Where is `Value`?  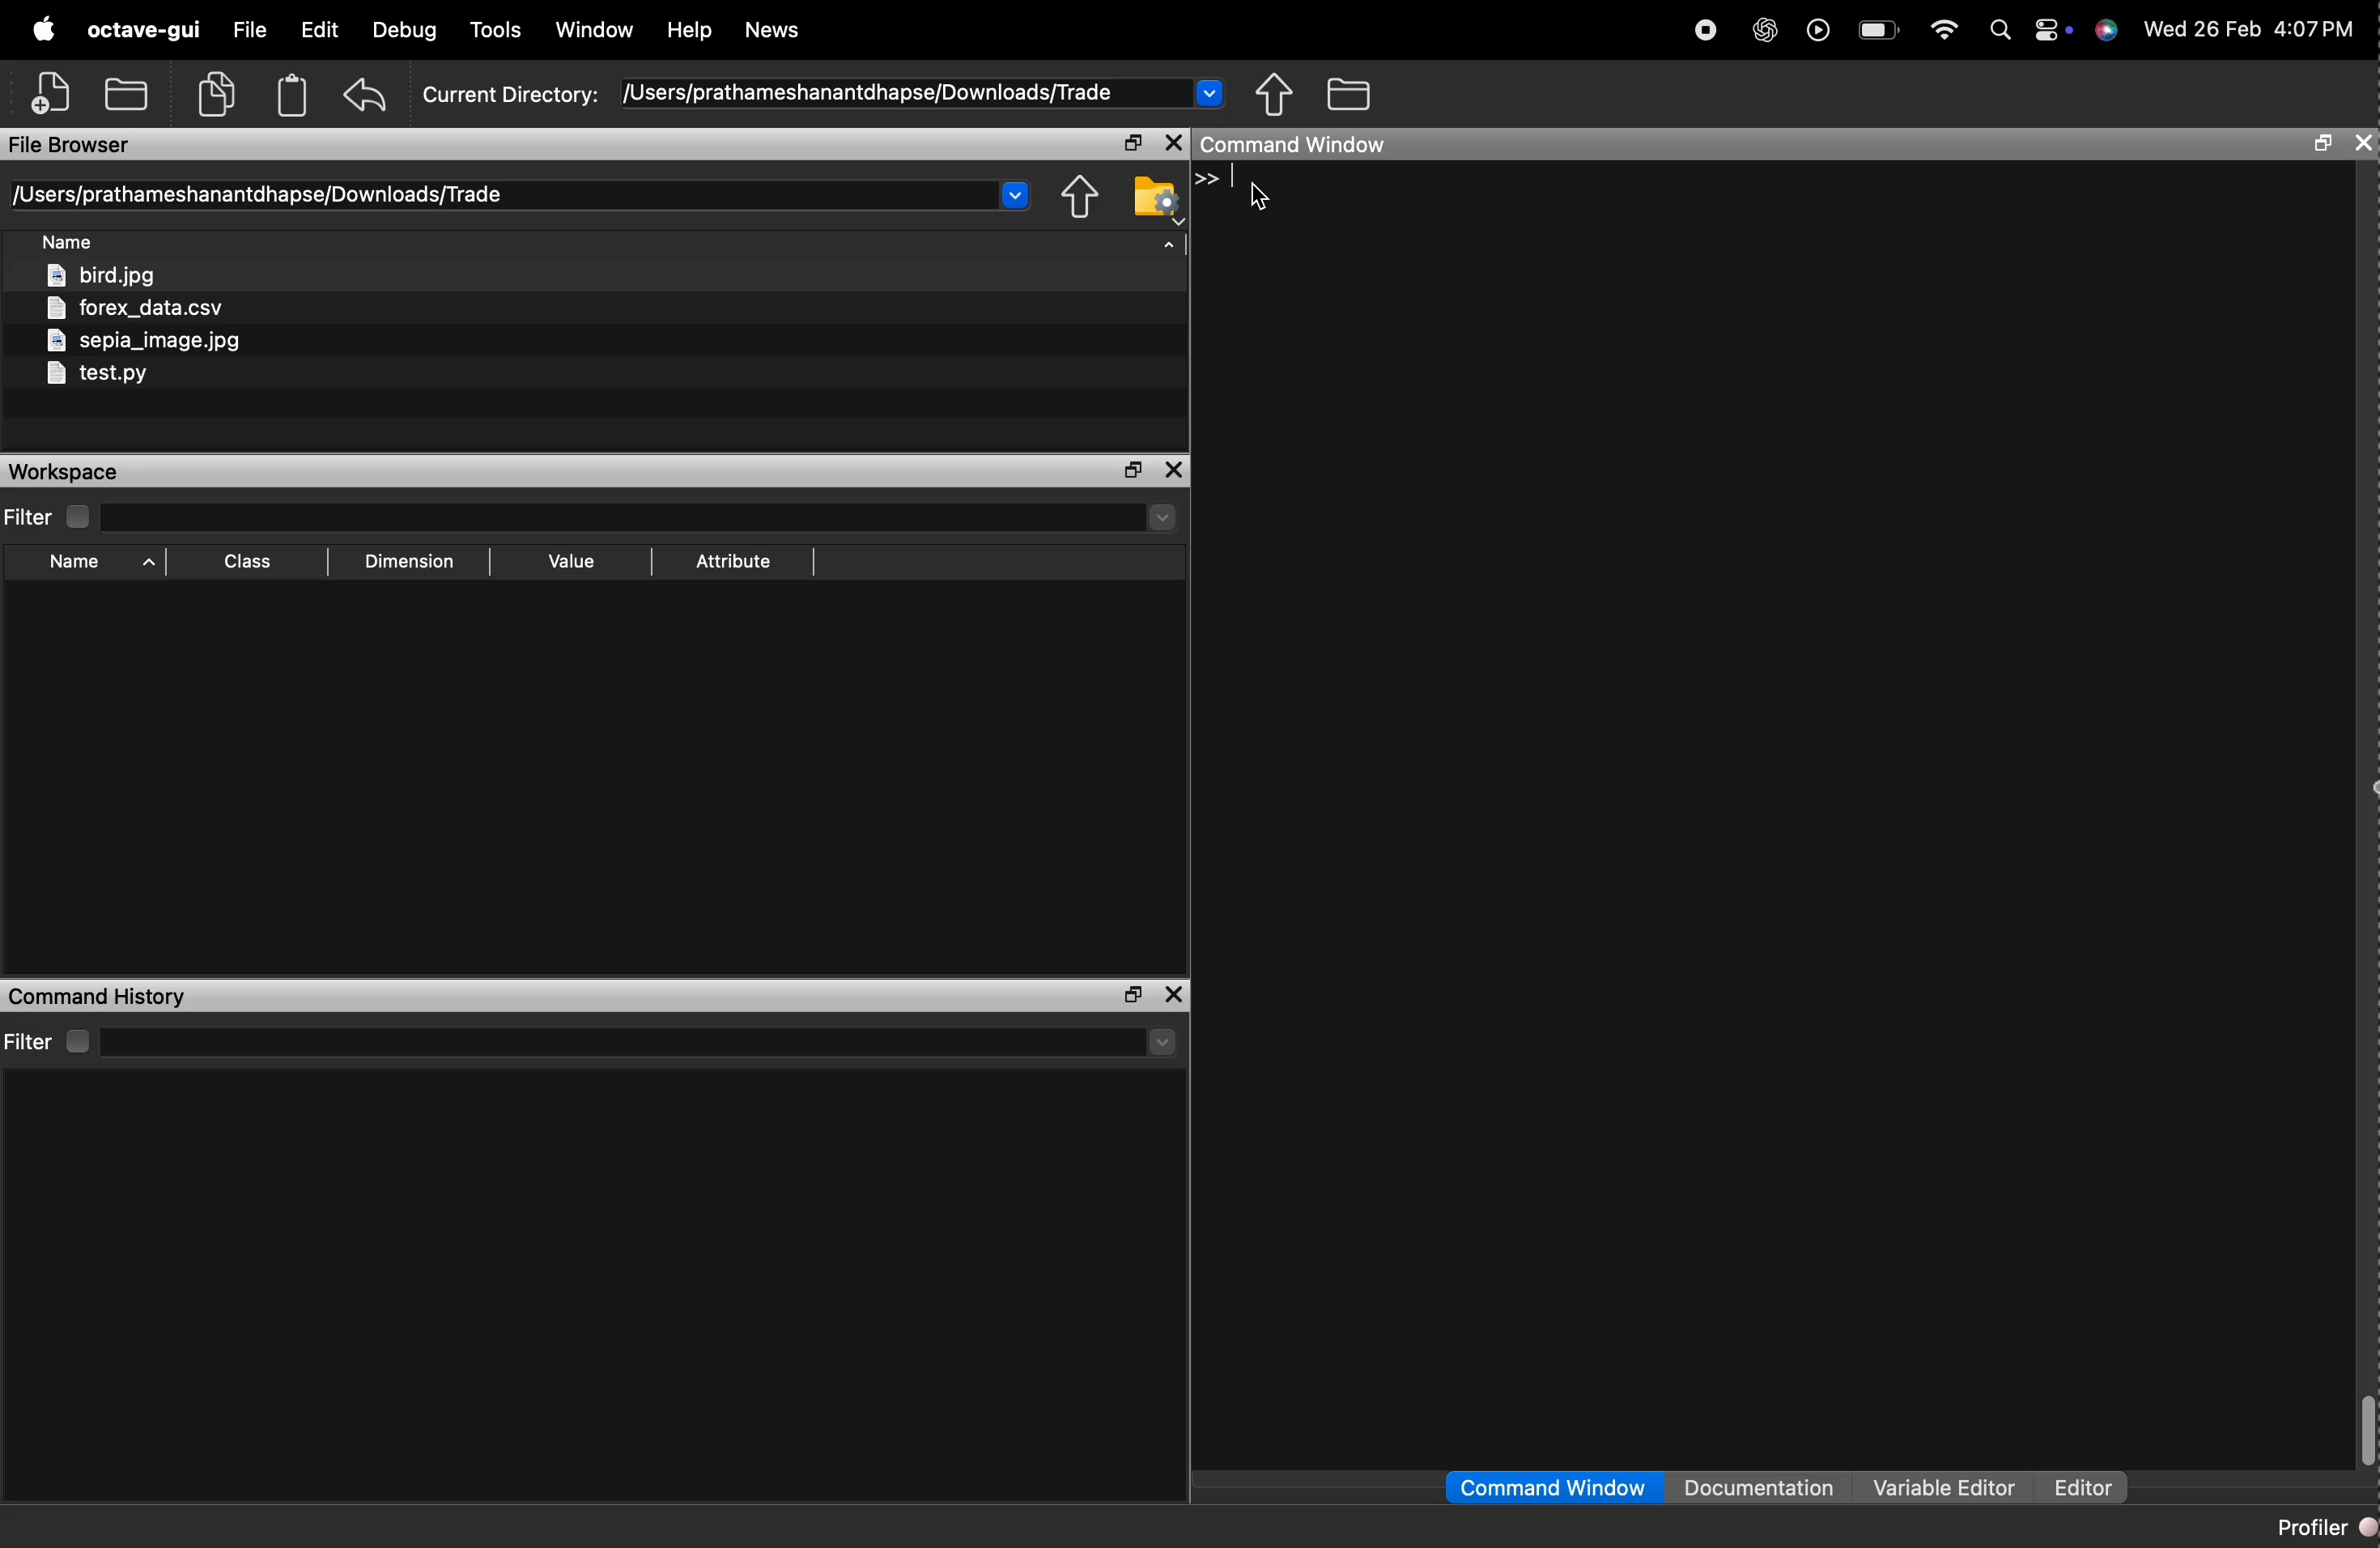
Value is located at coordinates (573, 559).